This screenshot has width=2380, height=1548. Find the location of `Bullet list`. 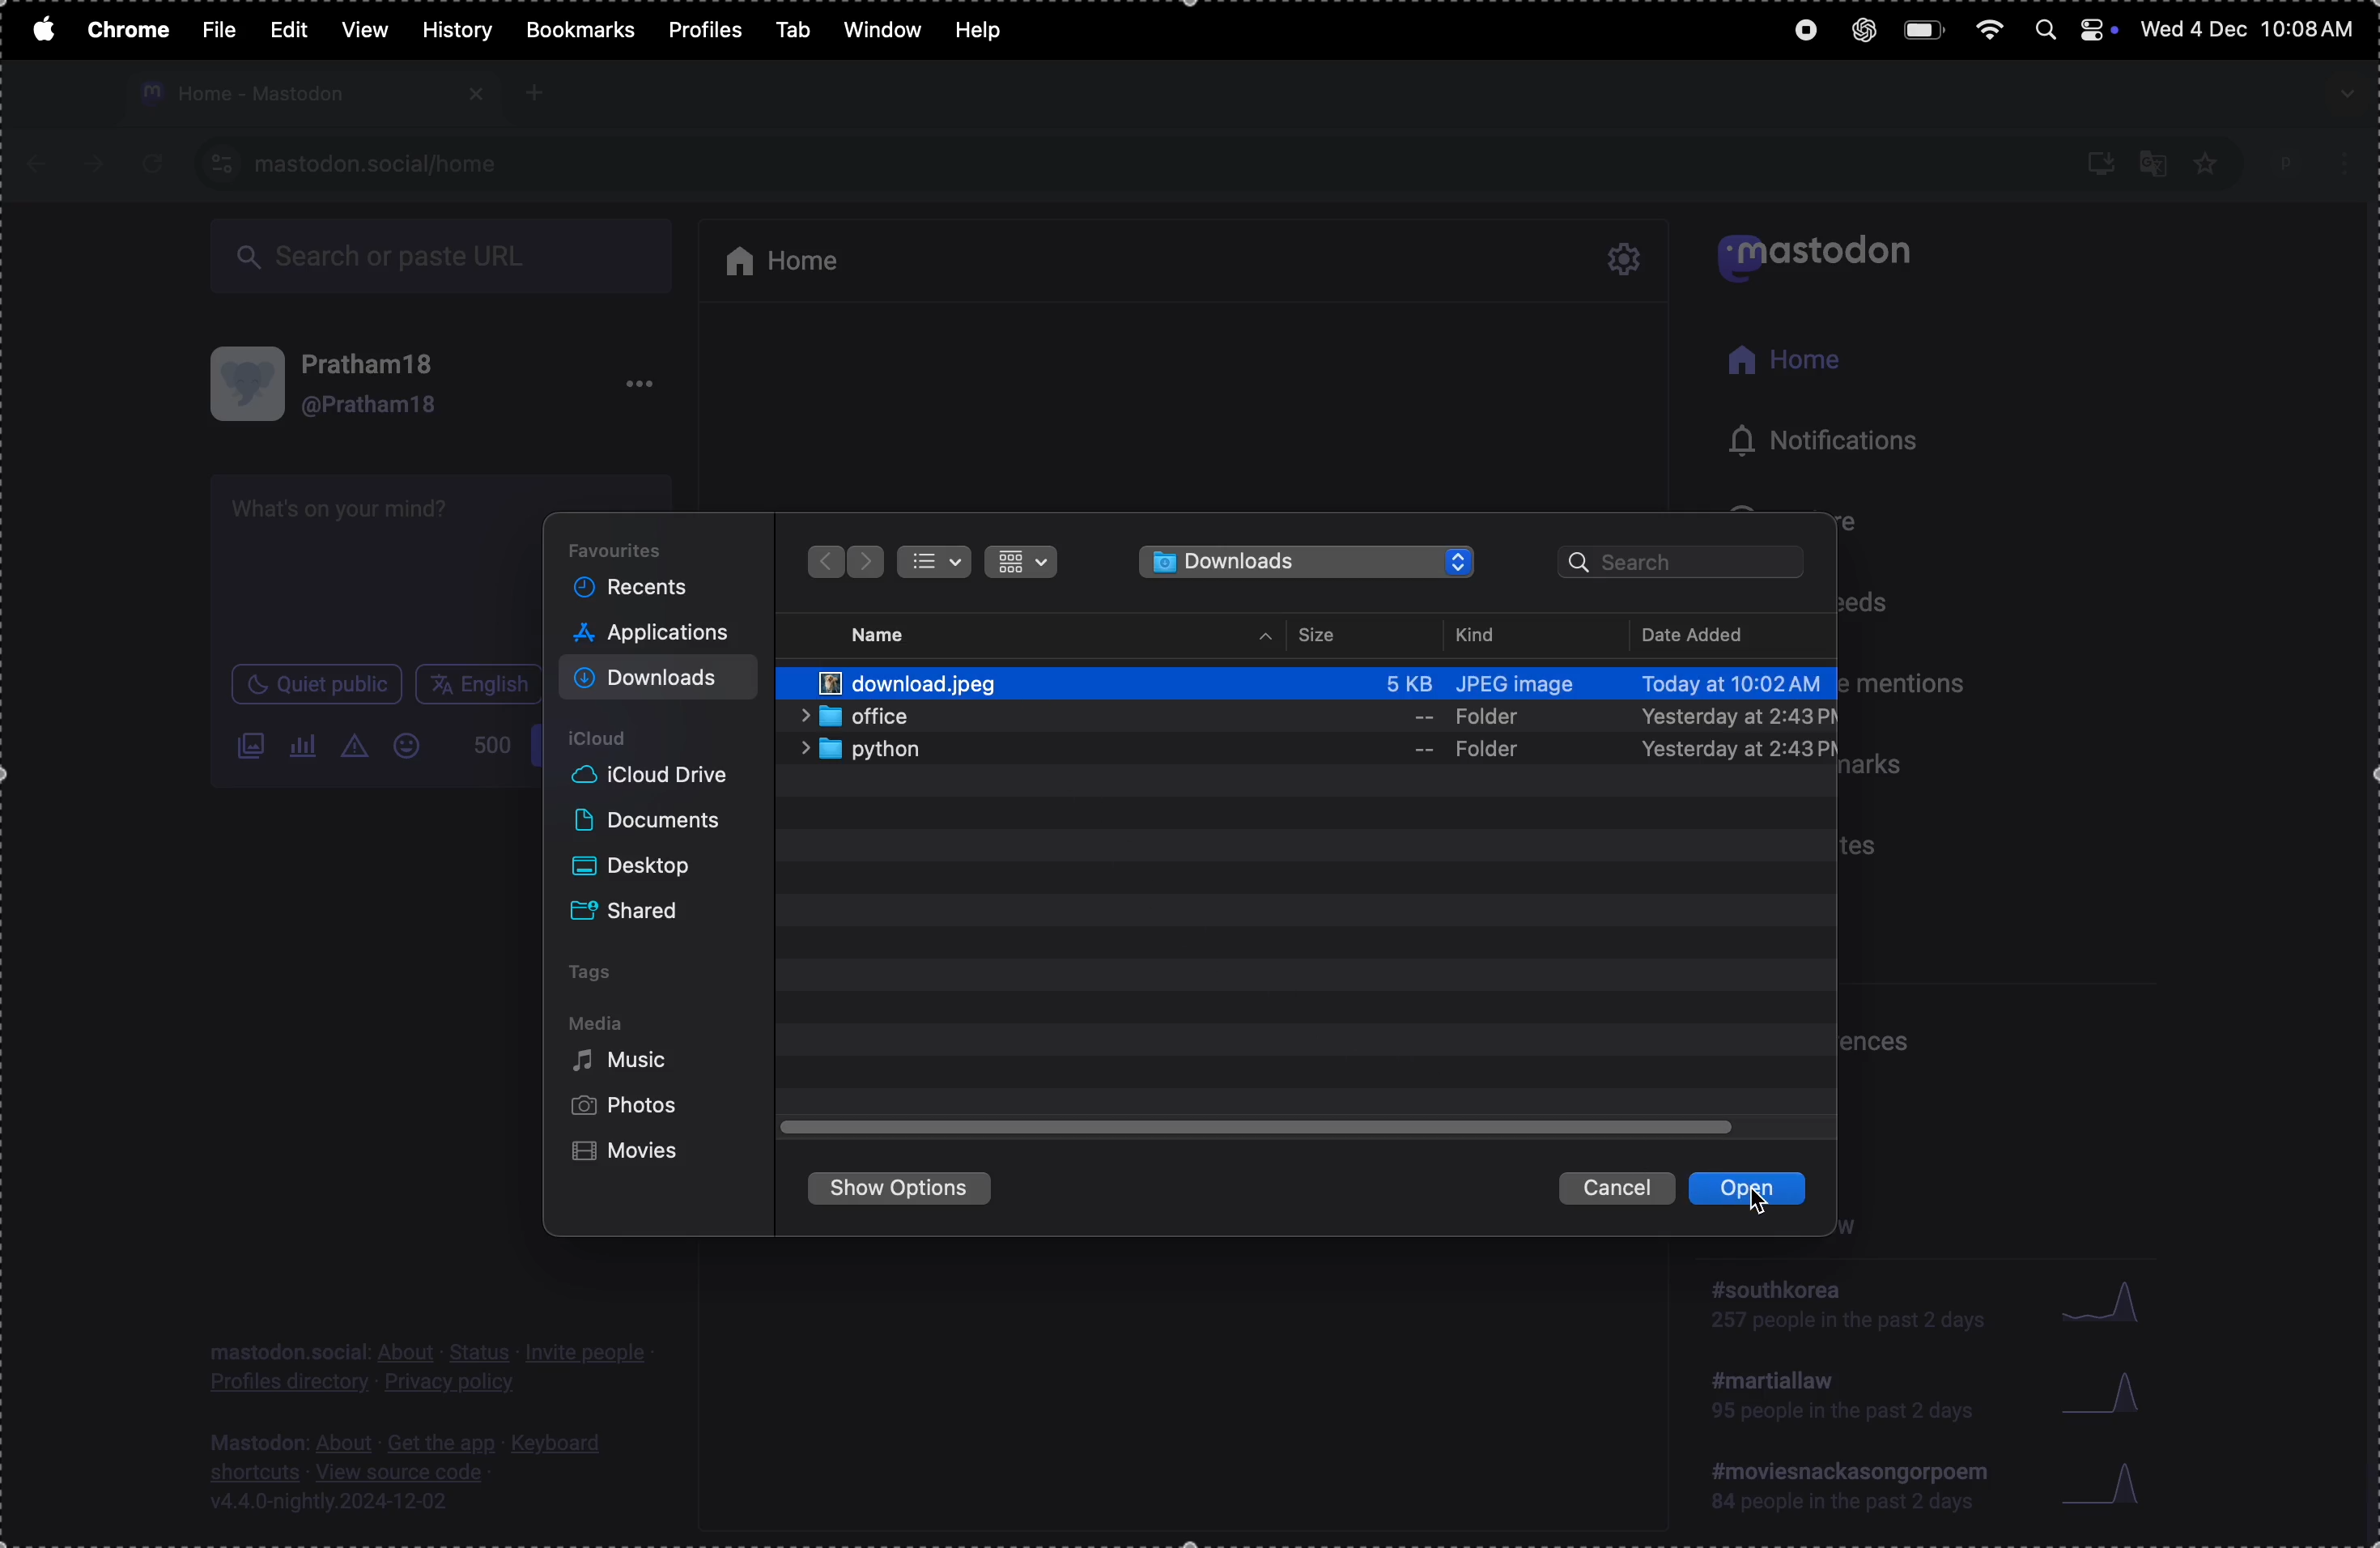

Bullet list is located at coordinates (935, 563).